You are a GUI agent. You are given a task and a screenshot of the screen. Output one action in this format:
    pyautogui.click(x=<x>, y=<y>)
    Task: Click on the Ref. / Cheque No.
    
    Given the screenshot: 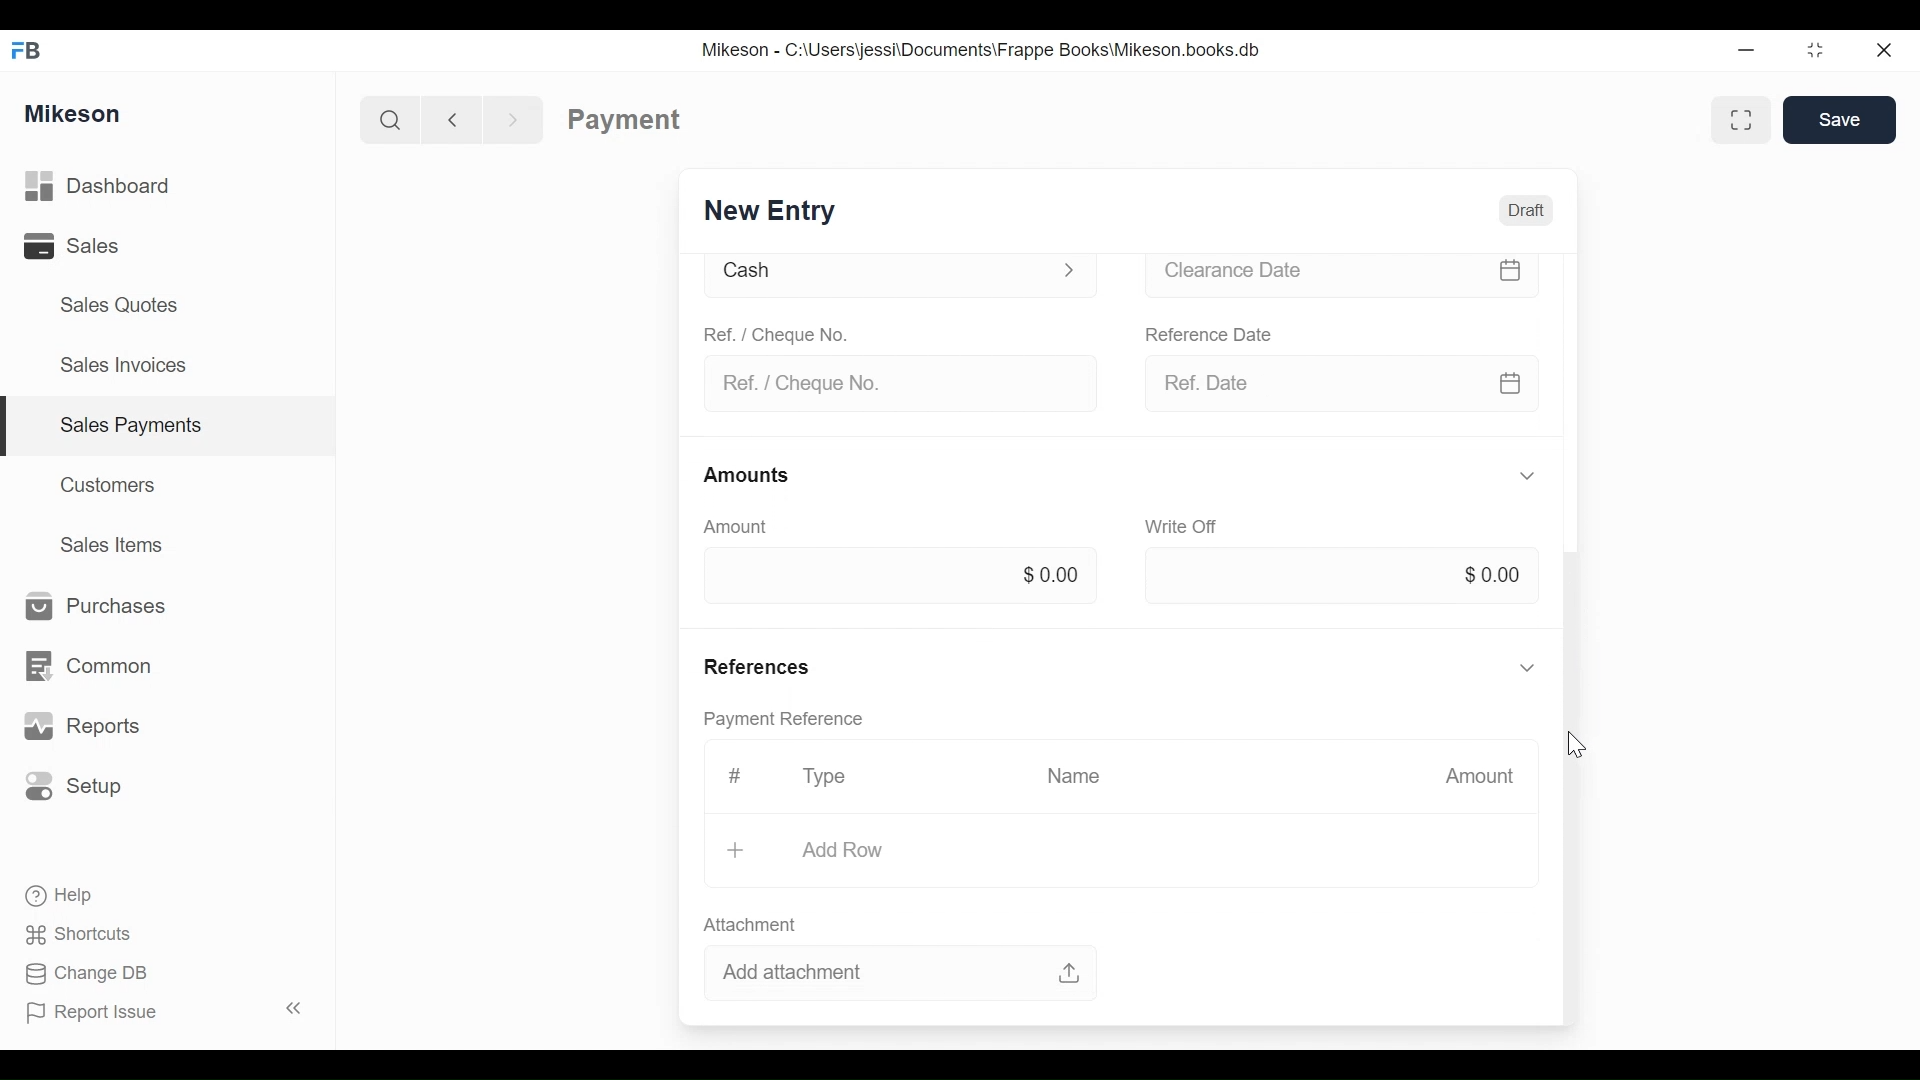 What is the action you would take?
    pyautogui.click(x=894, y=382)
    